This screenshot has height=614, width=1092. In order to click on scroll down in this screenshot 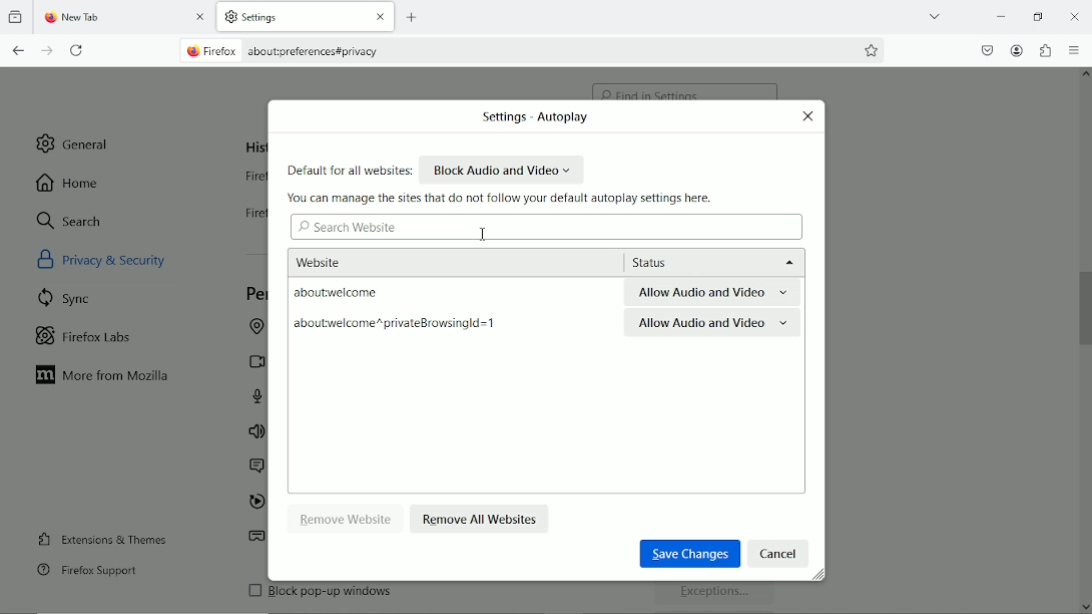, I will do `click(1084, 603)`.